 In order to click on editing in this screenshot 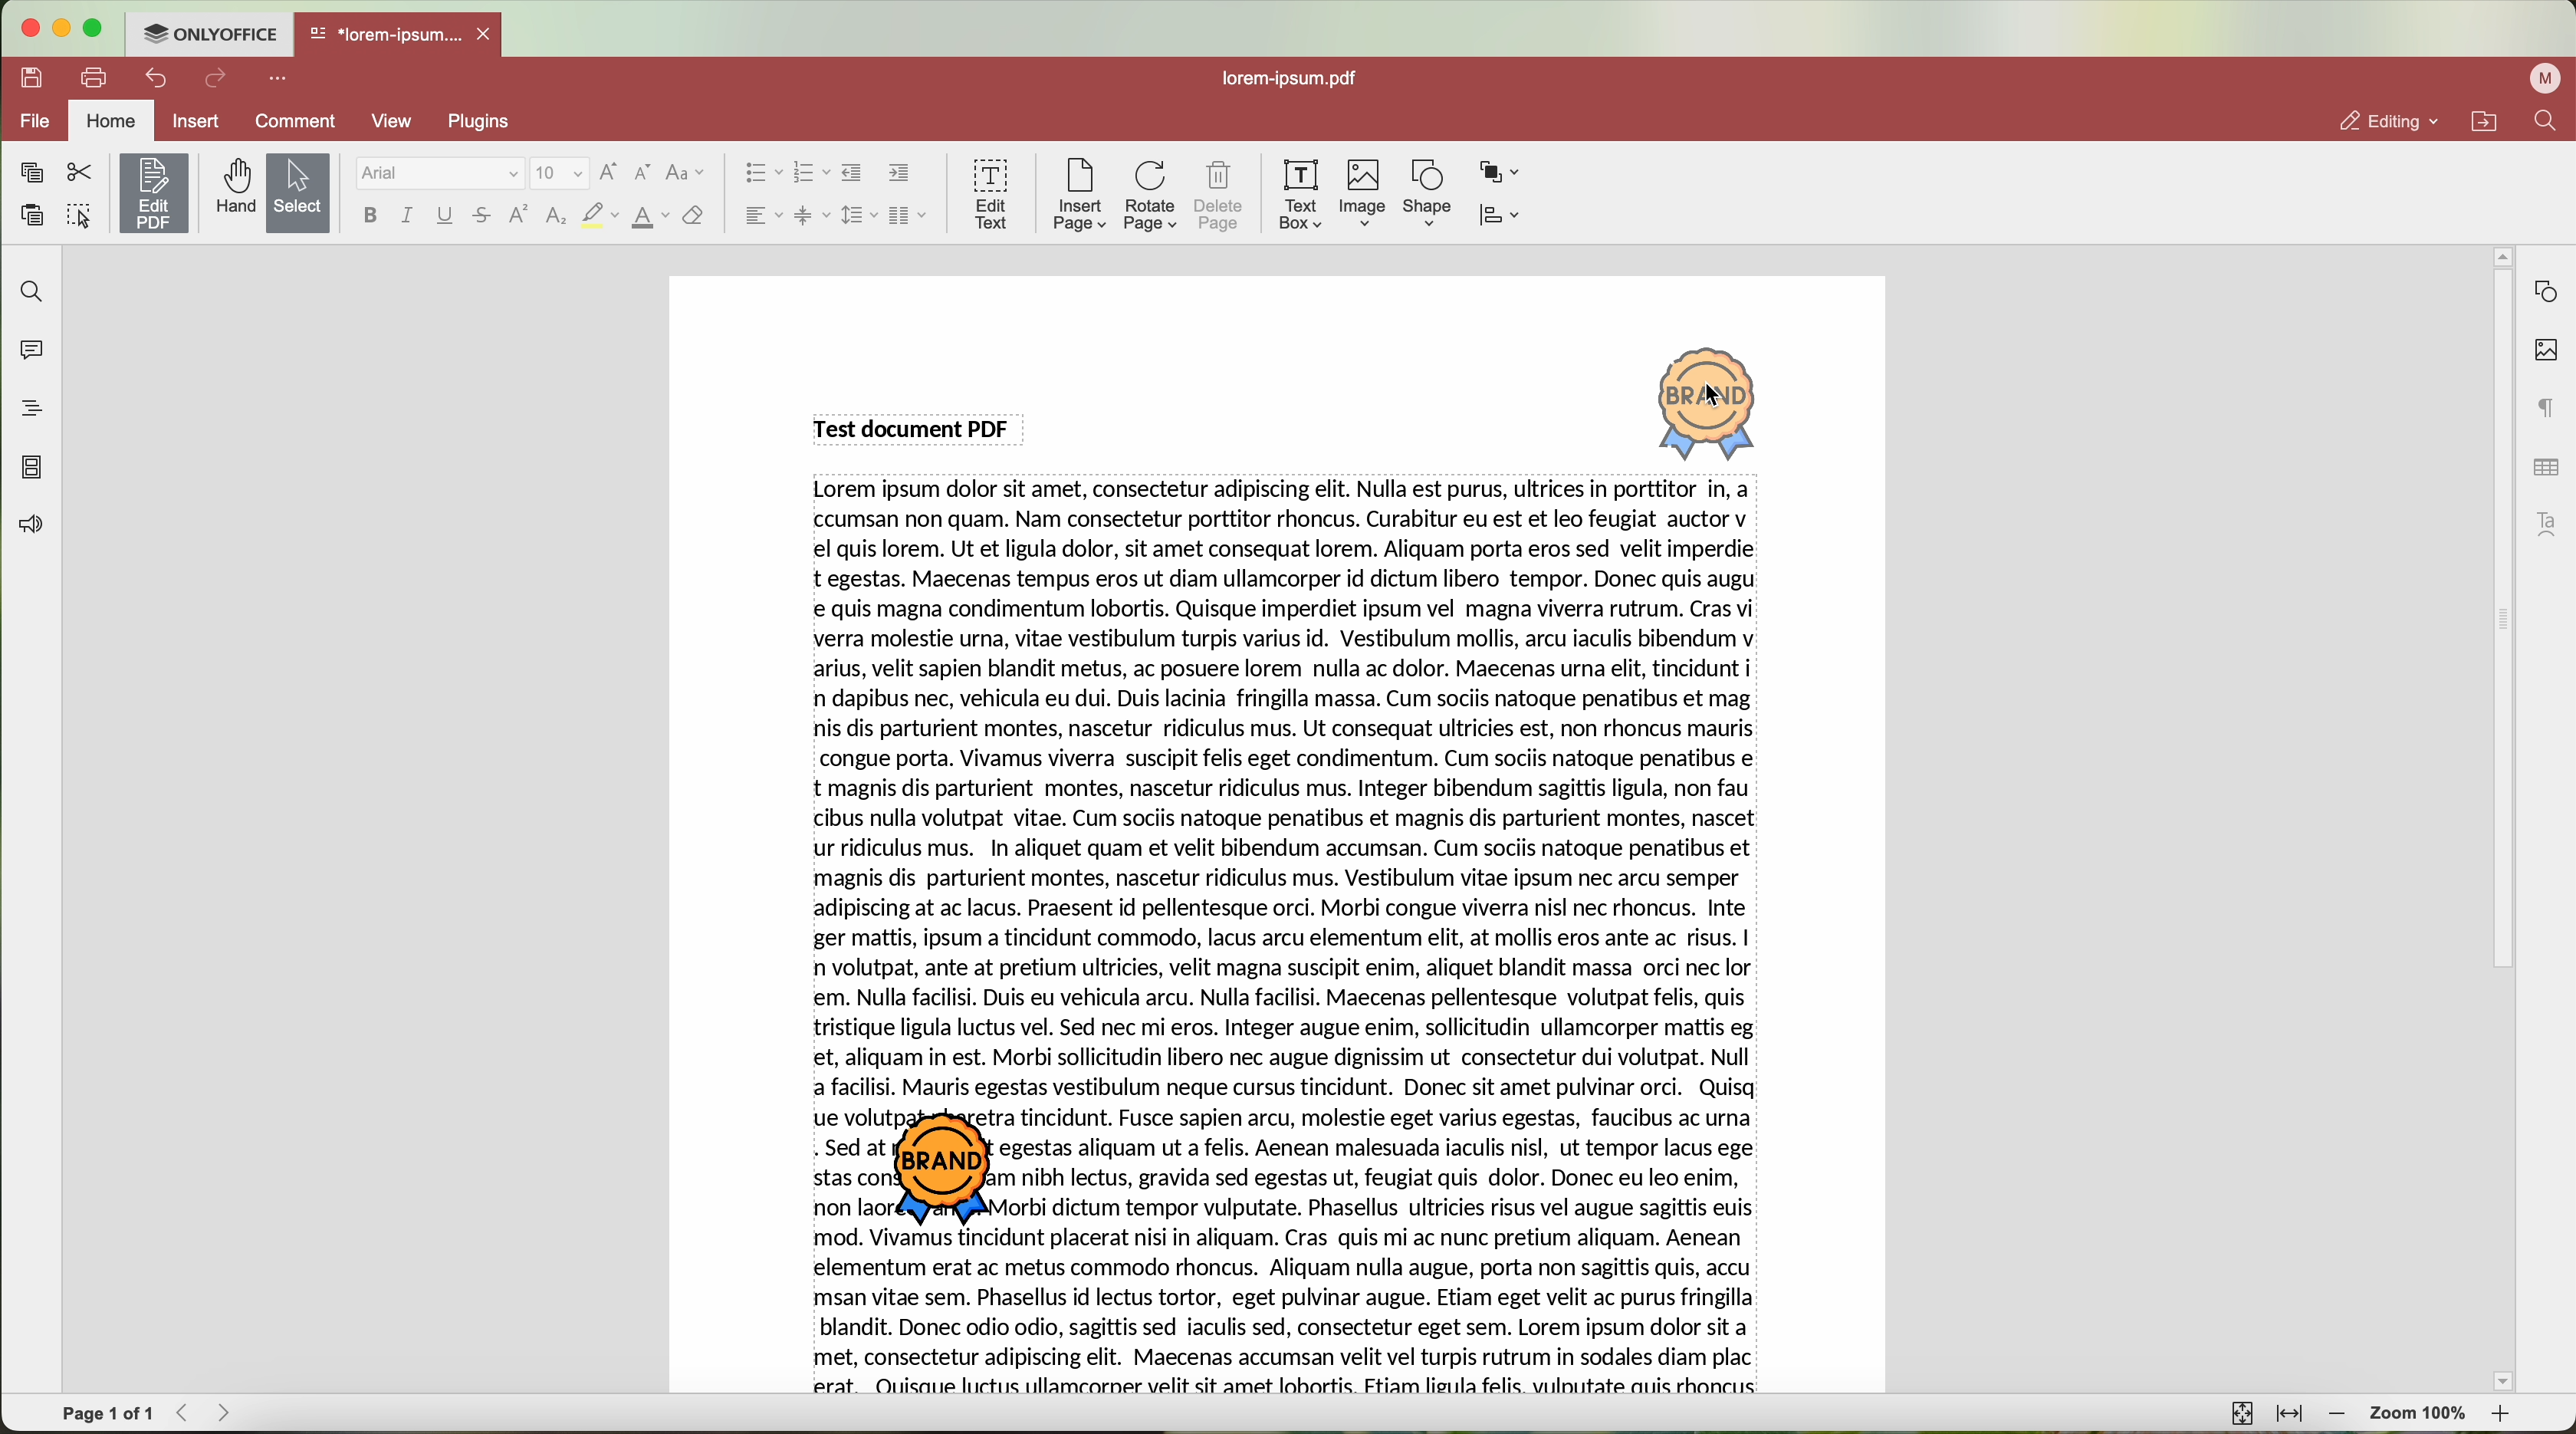, I will do `click(2387, 121)`.